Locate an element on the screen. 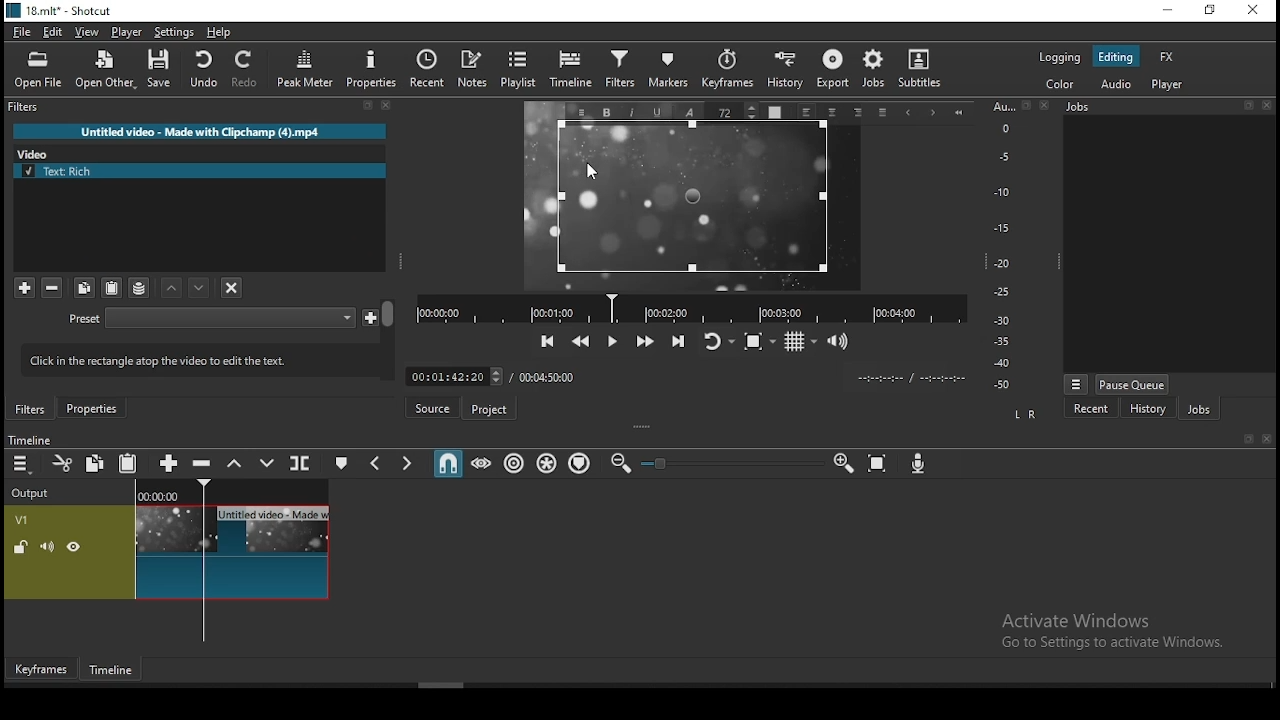 This screenshot has height=720, width=1280. Next is located at coordinates (933, 114).